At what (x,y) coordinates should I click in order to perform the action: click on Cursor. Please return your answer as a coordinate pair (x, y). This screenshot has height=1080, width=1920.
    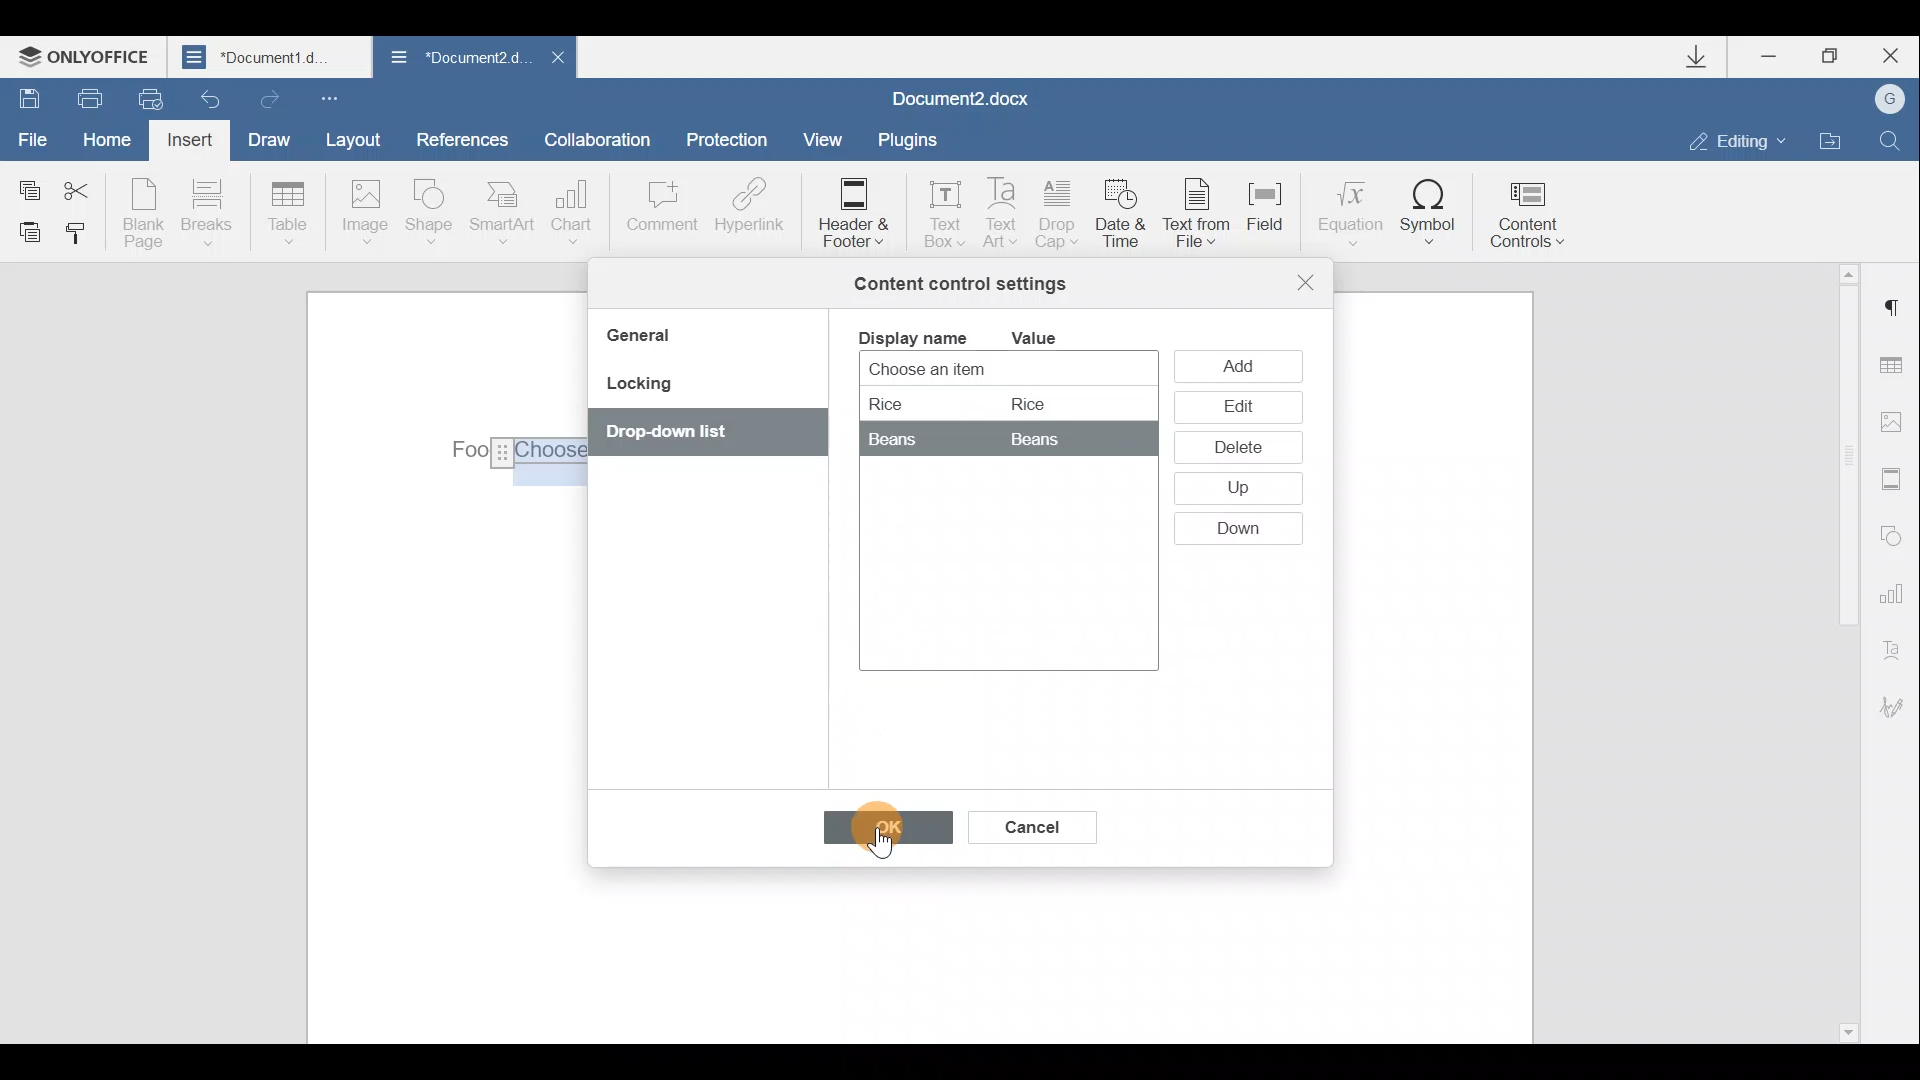
    Looking at the image, I should click on (882, 829).